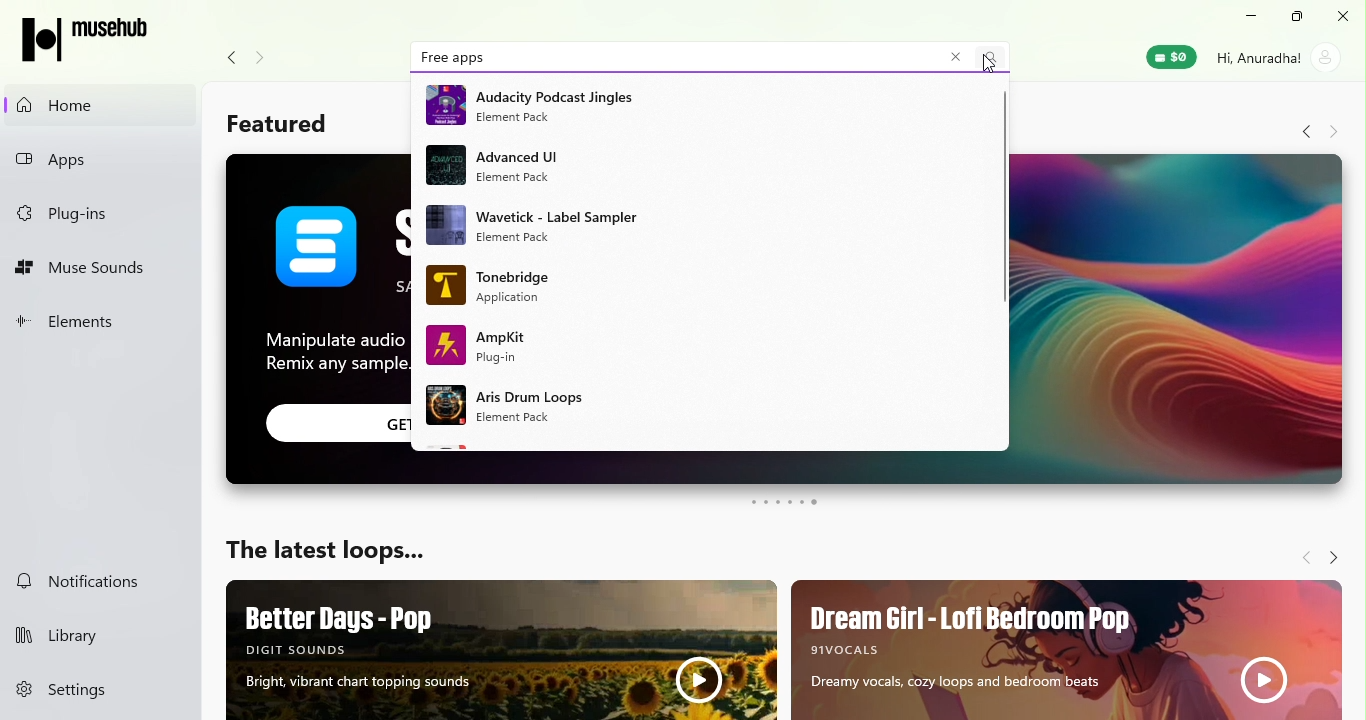 The image size is (1366, 720). I want to click on Muse wallet, so click(1169, 59).